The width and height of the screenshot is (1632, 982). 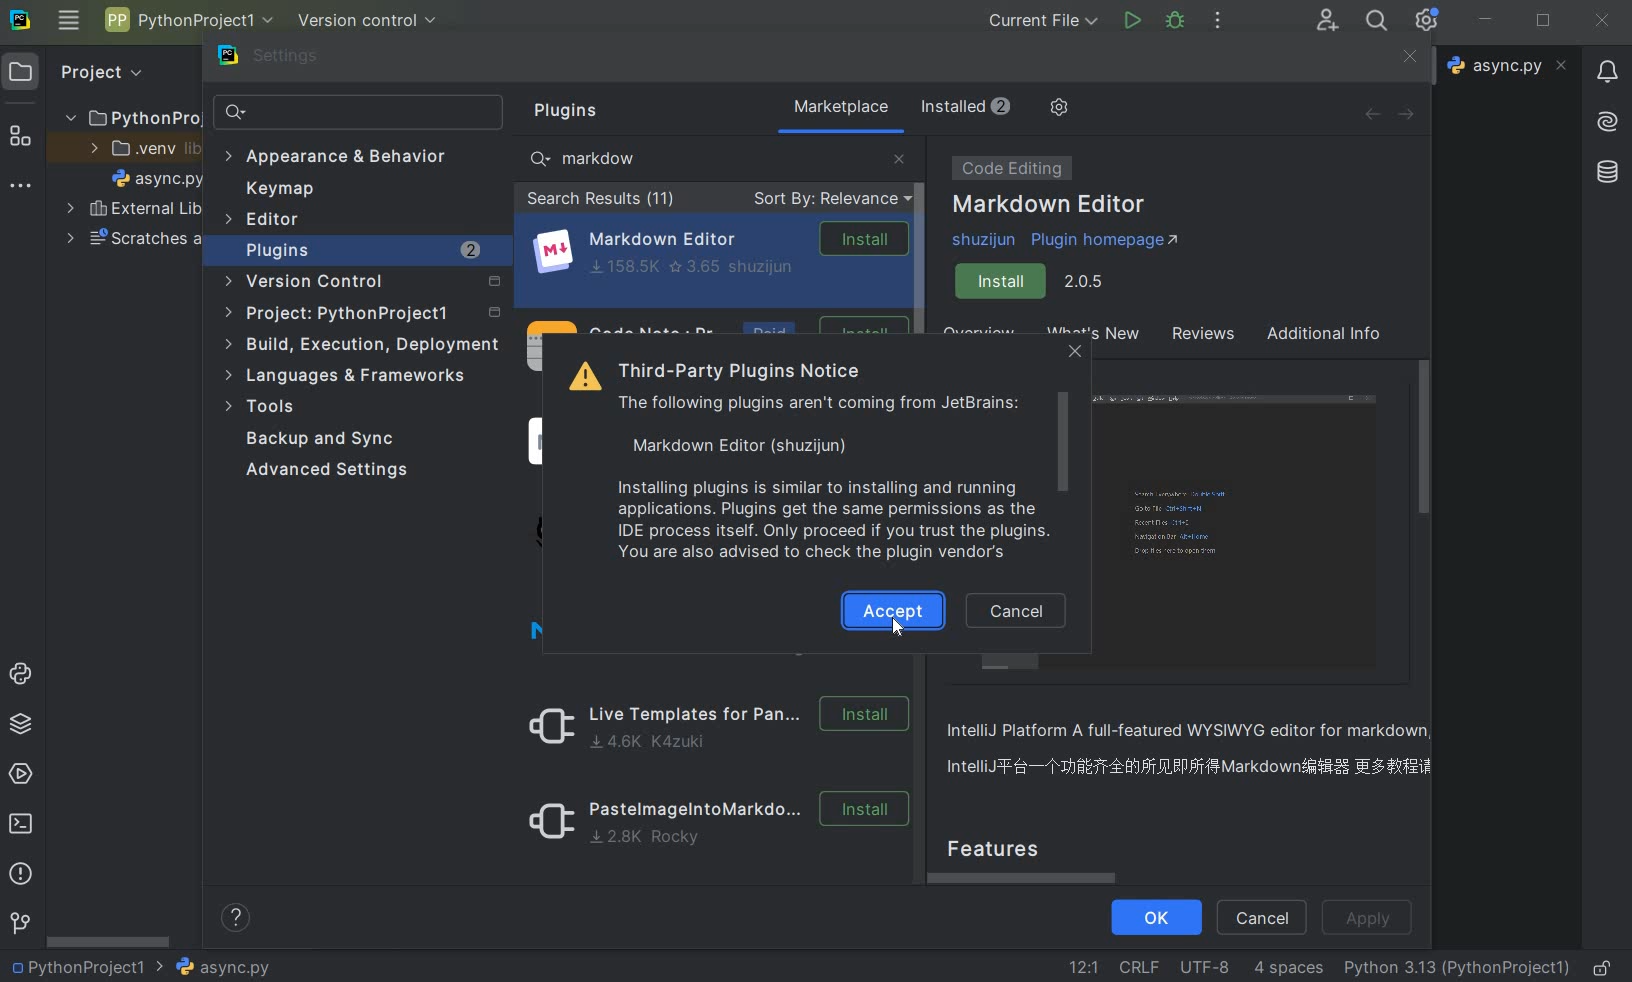 I want to click on search settings, so click(x=360, y=113).